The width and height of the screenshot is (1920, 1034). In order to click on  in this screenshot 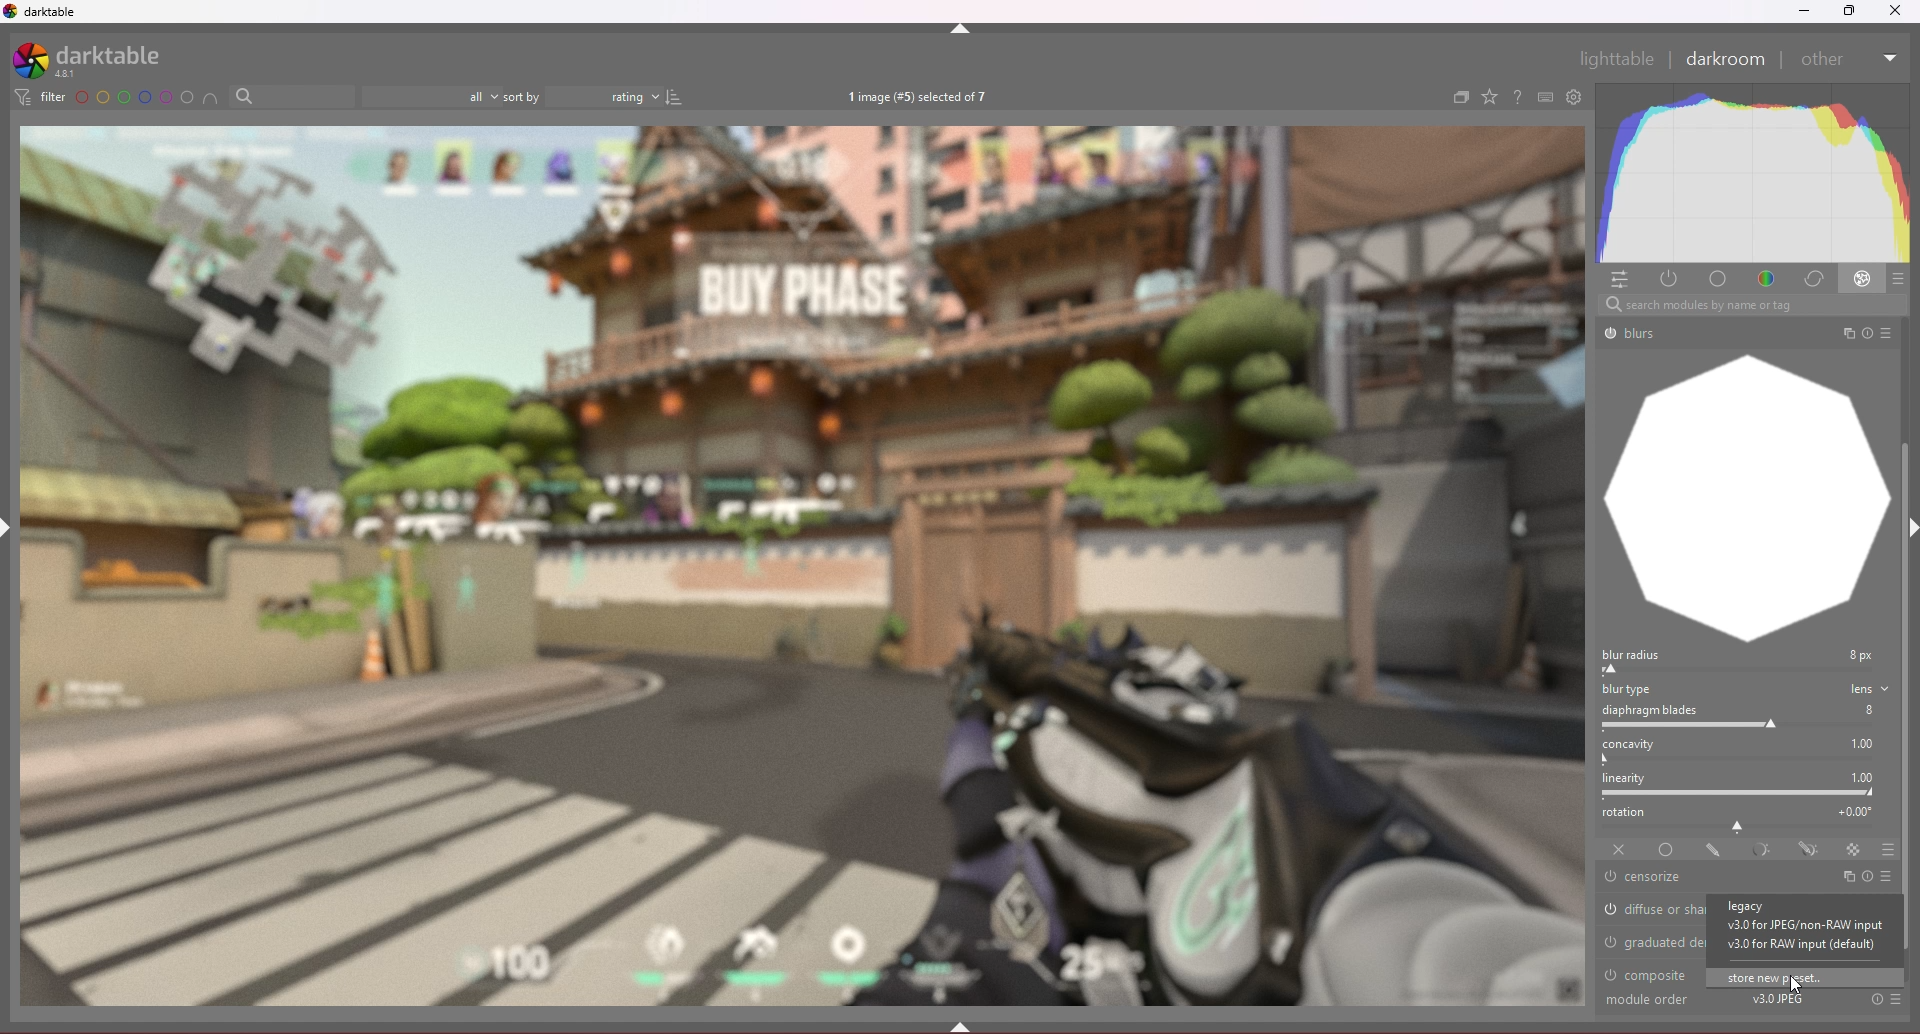, I will do `click(1896, 11)`.